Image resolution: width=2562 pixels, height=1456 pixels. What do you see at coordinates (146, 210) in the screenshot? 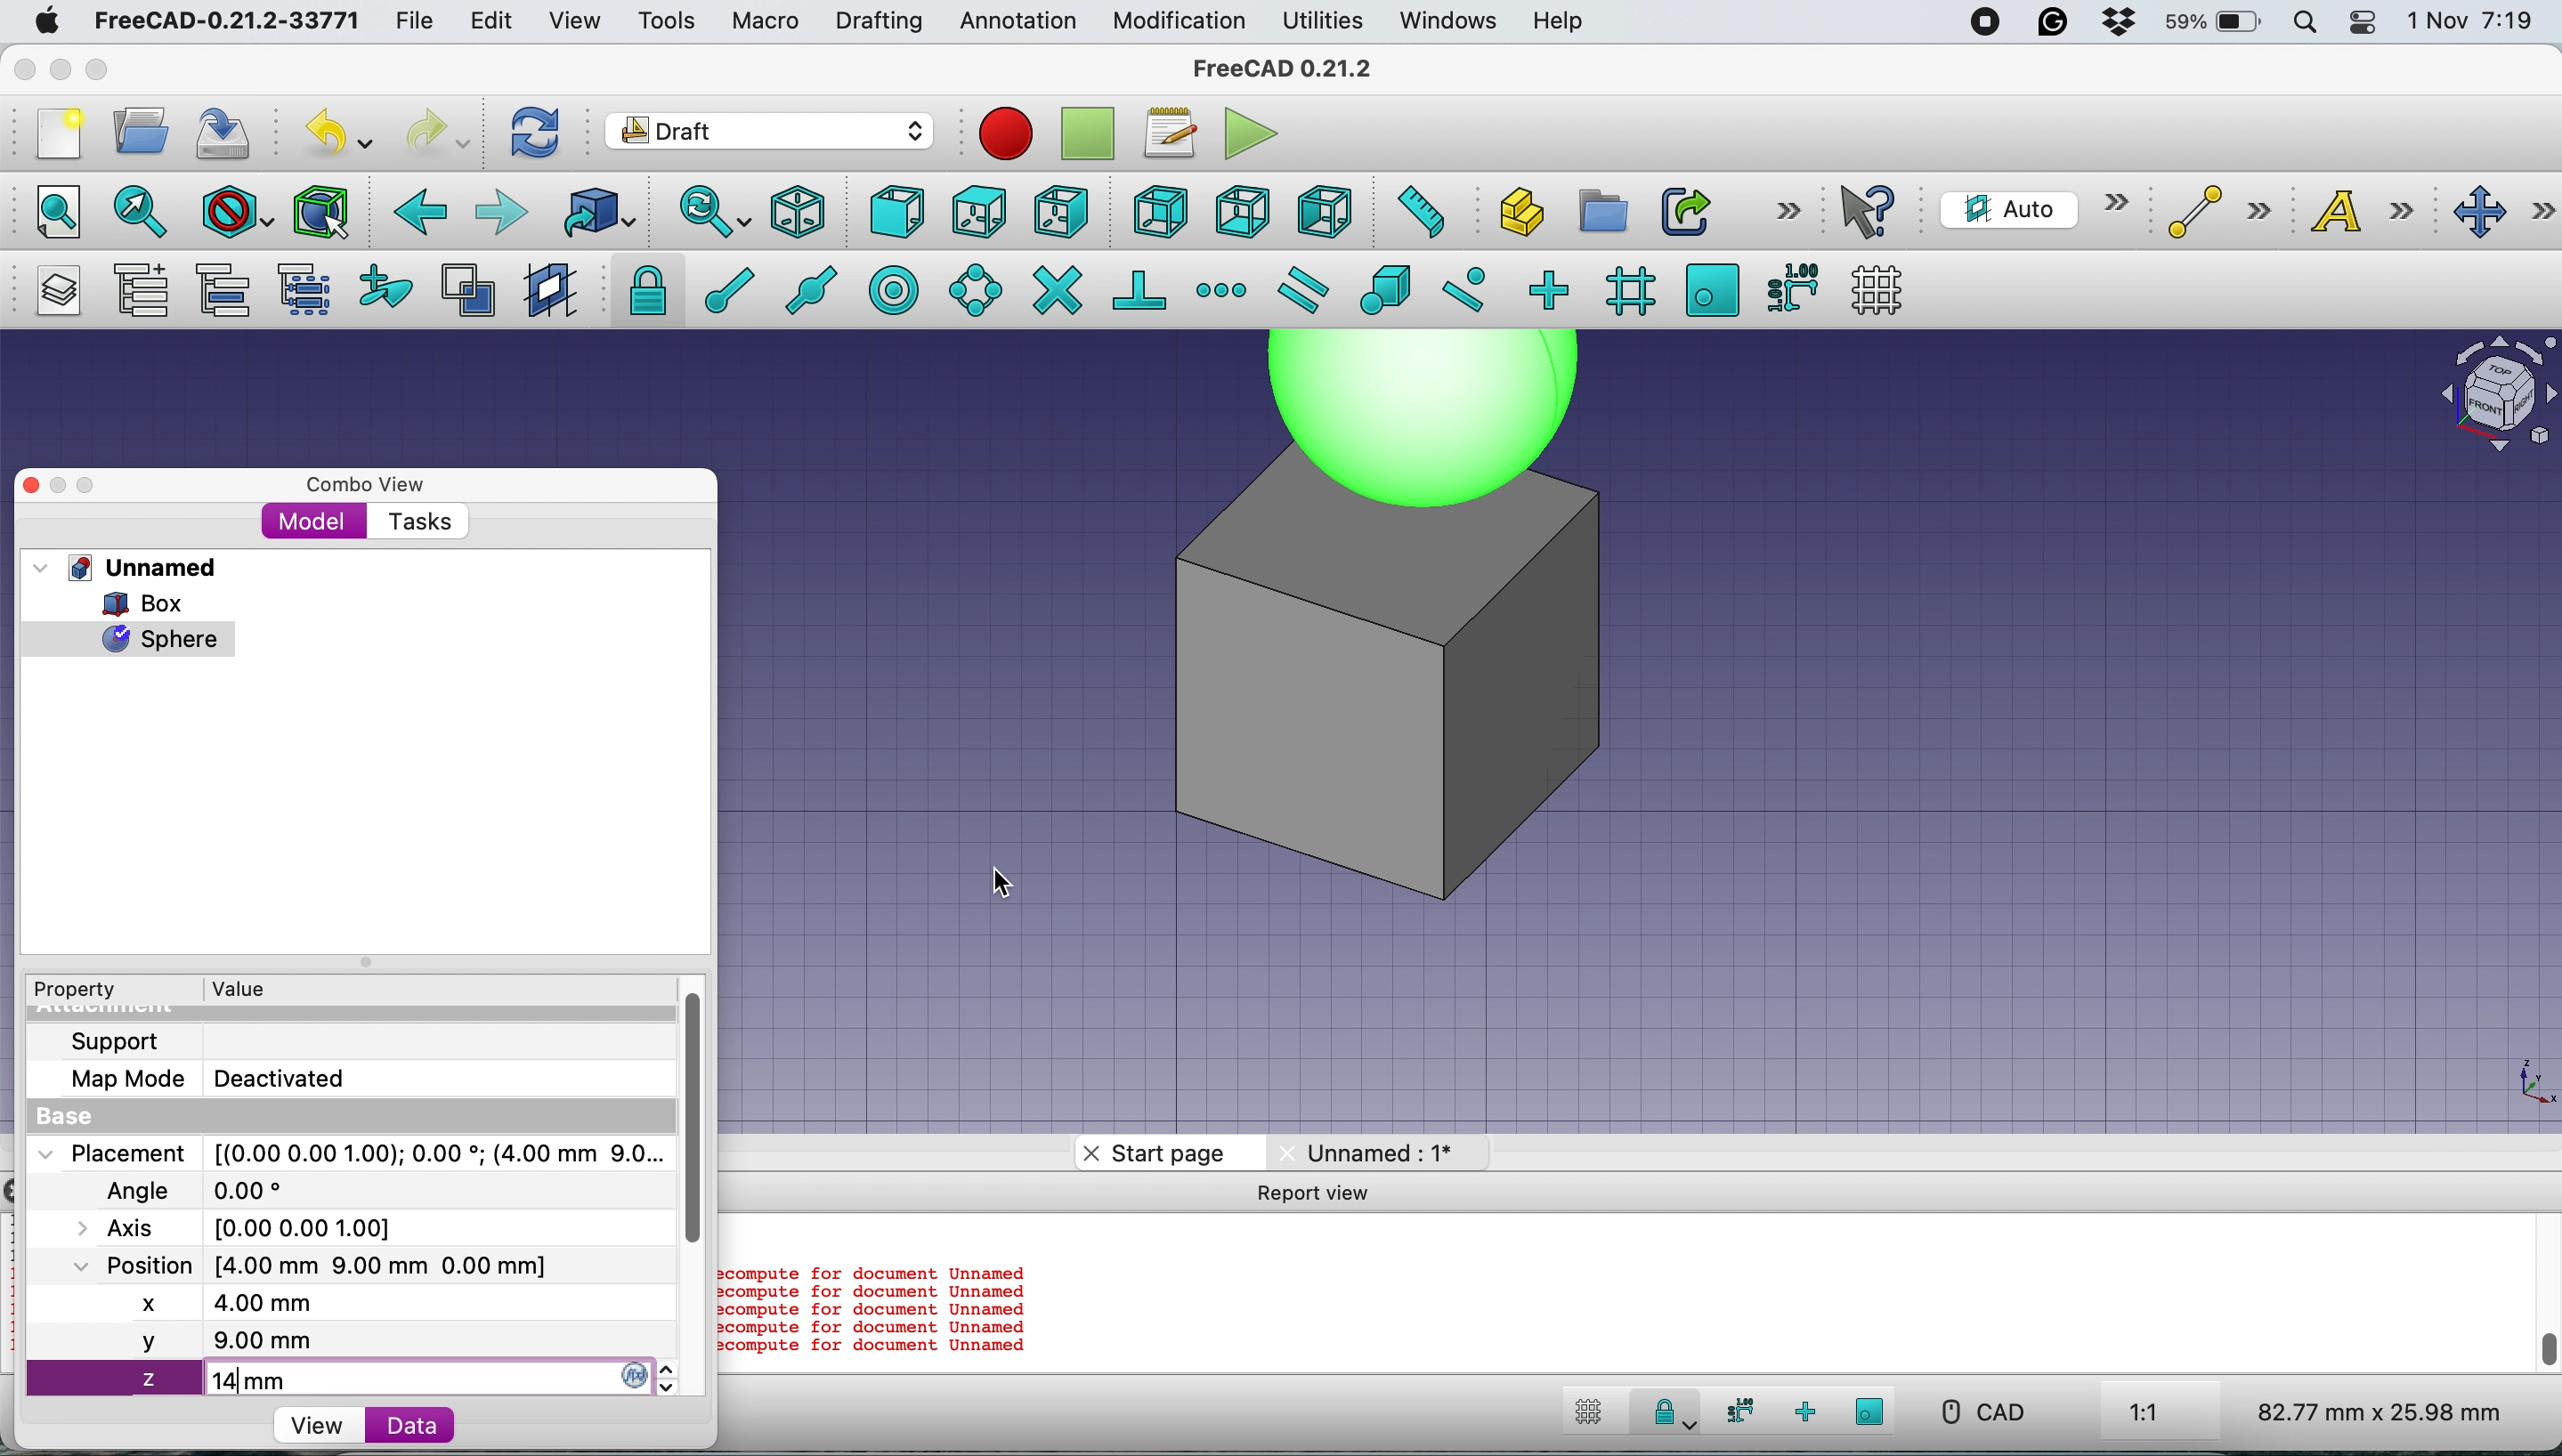
I see `fit selections` at bounding box center [146, 210].